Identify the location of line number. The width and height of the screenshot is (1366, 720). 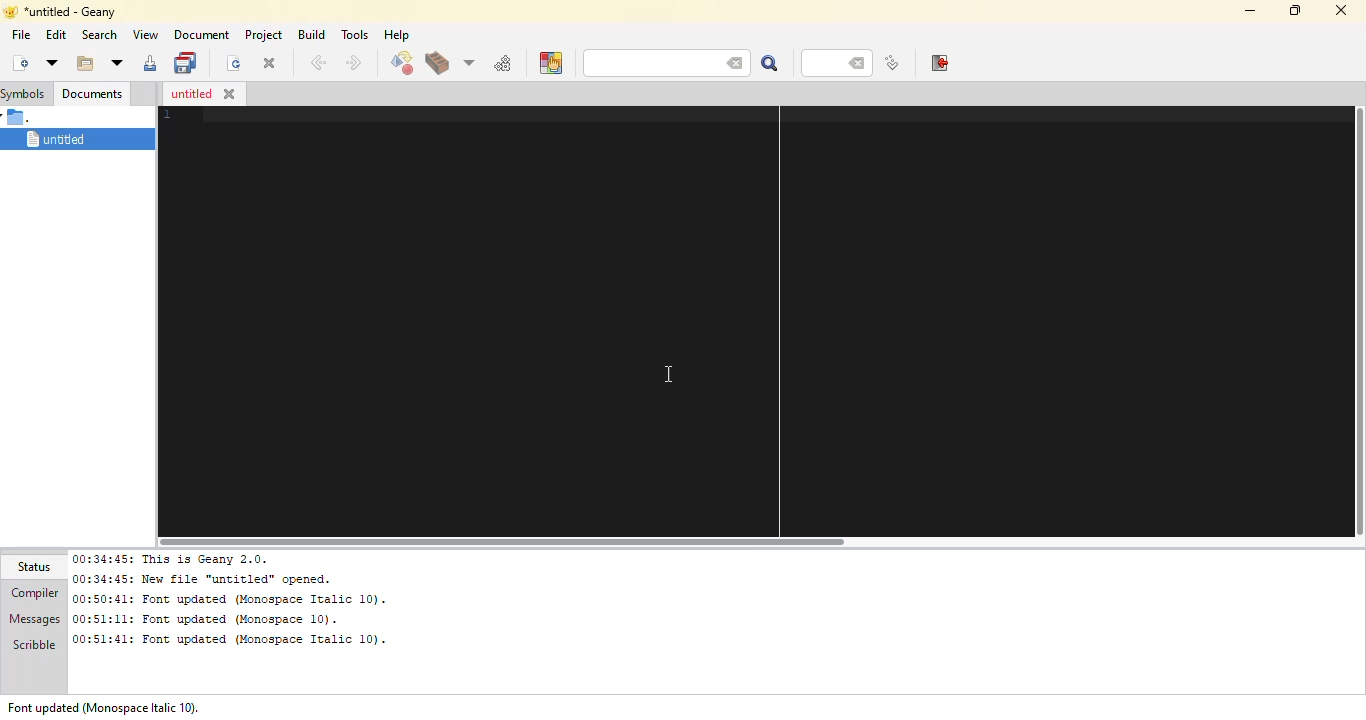
(162, 116).